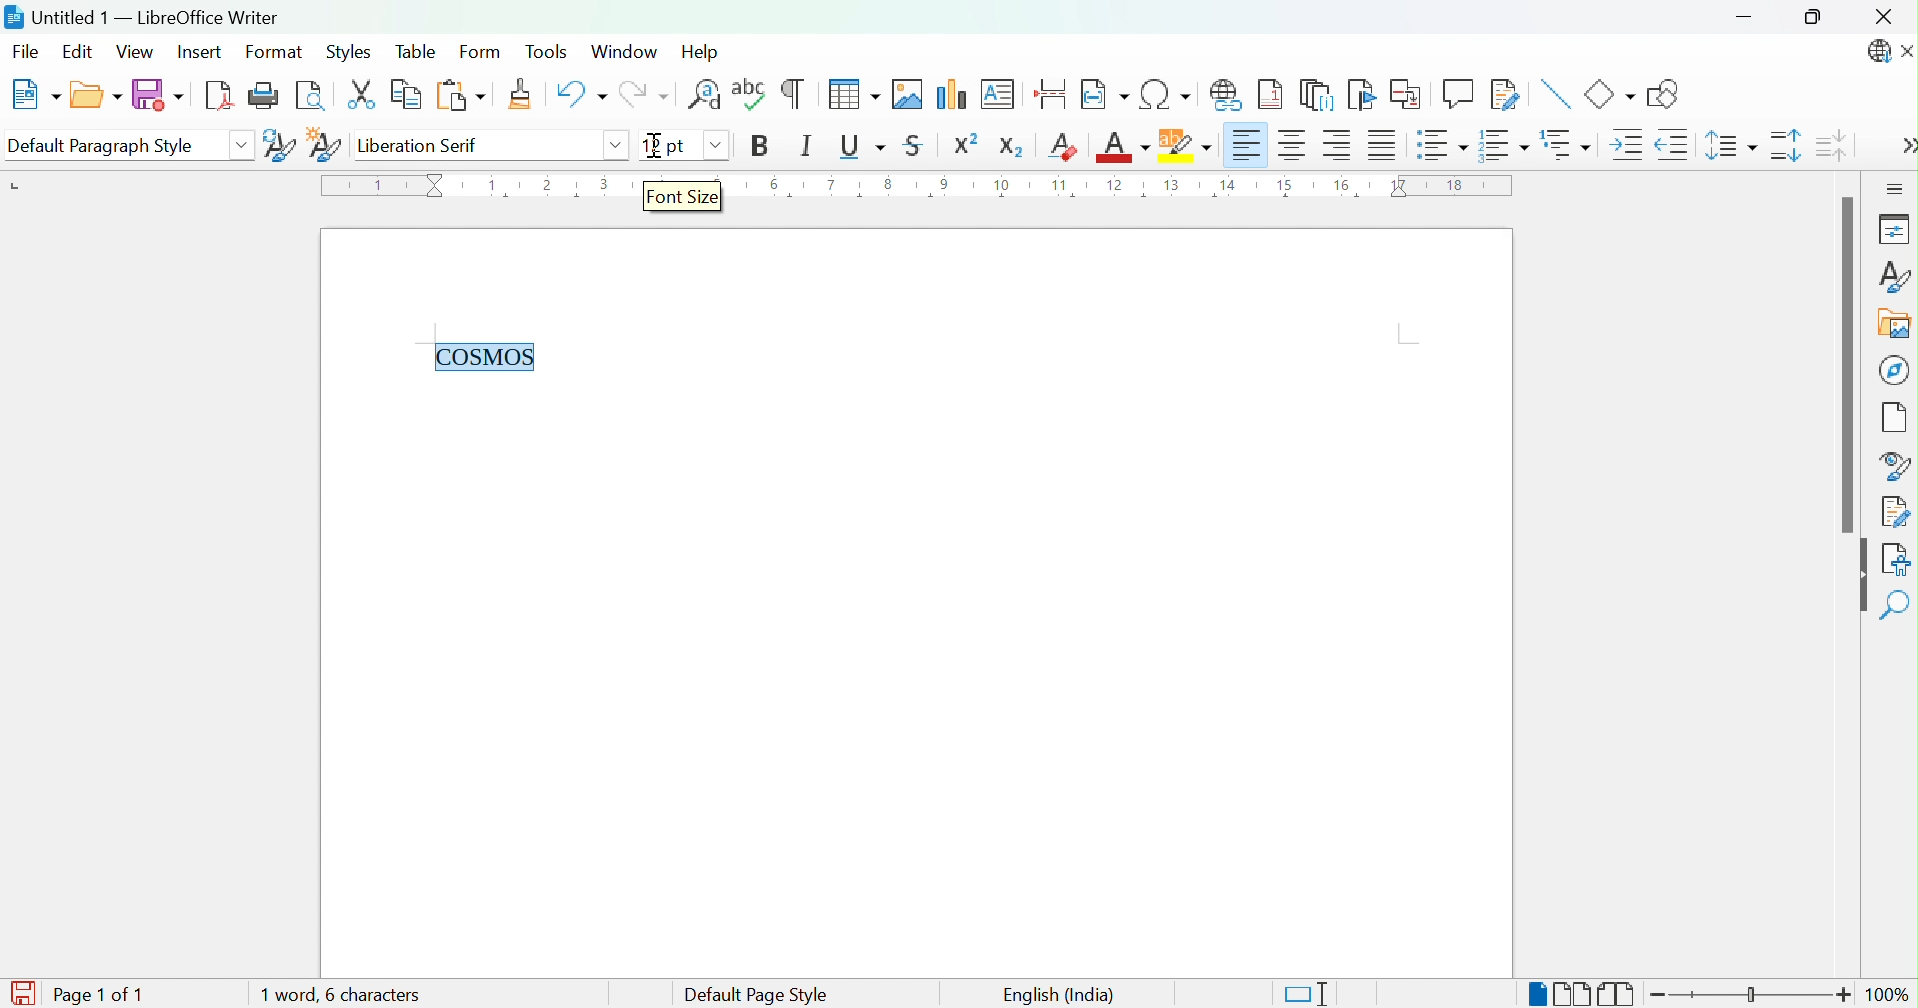 This screenshot has height=1008, width=1918. What do you see at coordinates (1845, 994) in the screenshot?
I see `Zoom in` at bounding box center [1845, 994].